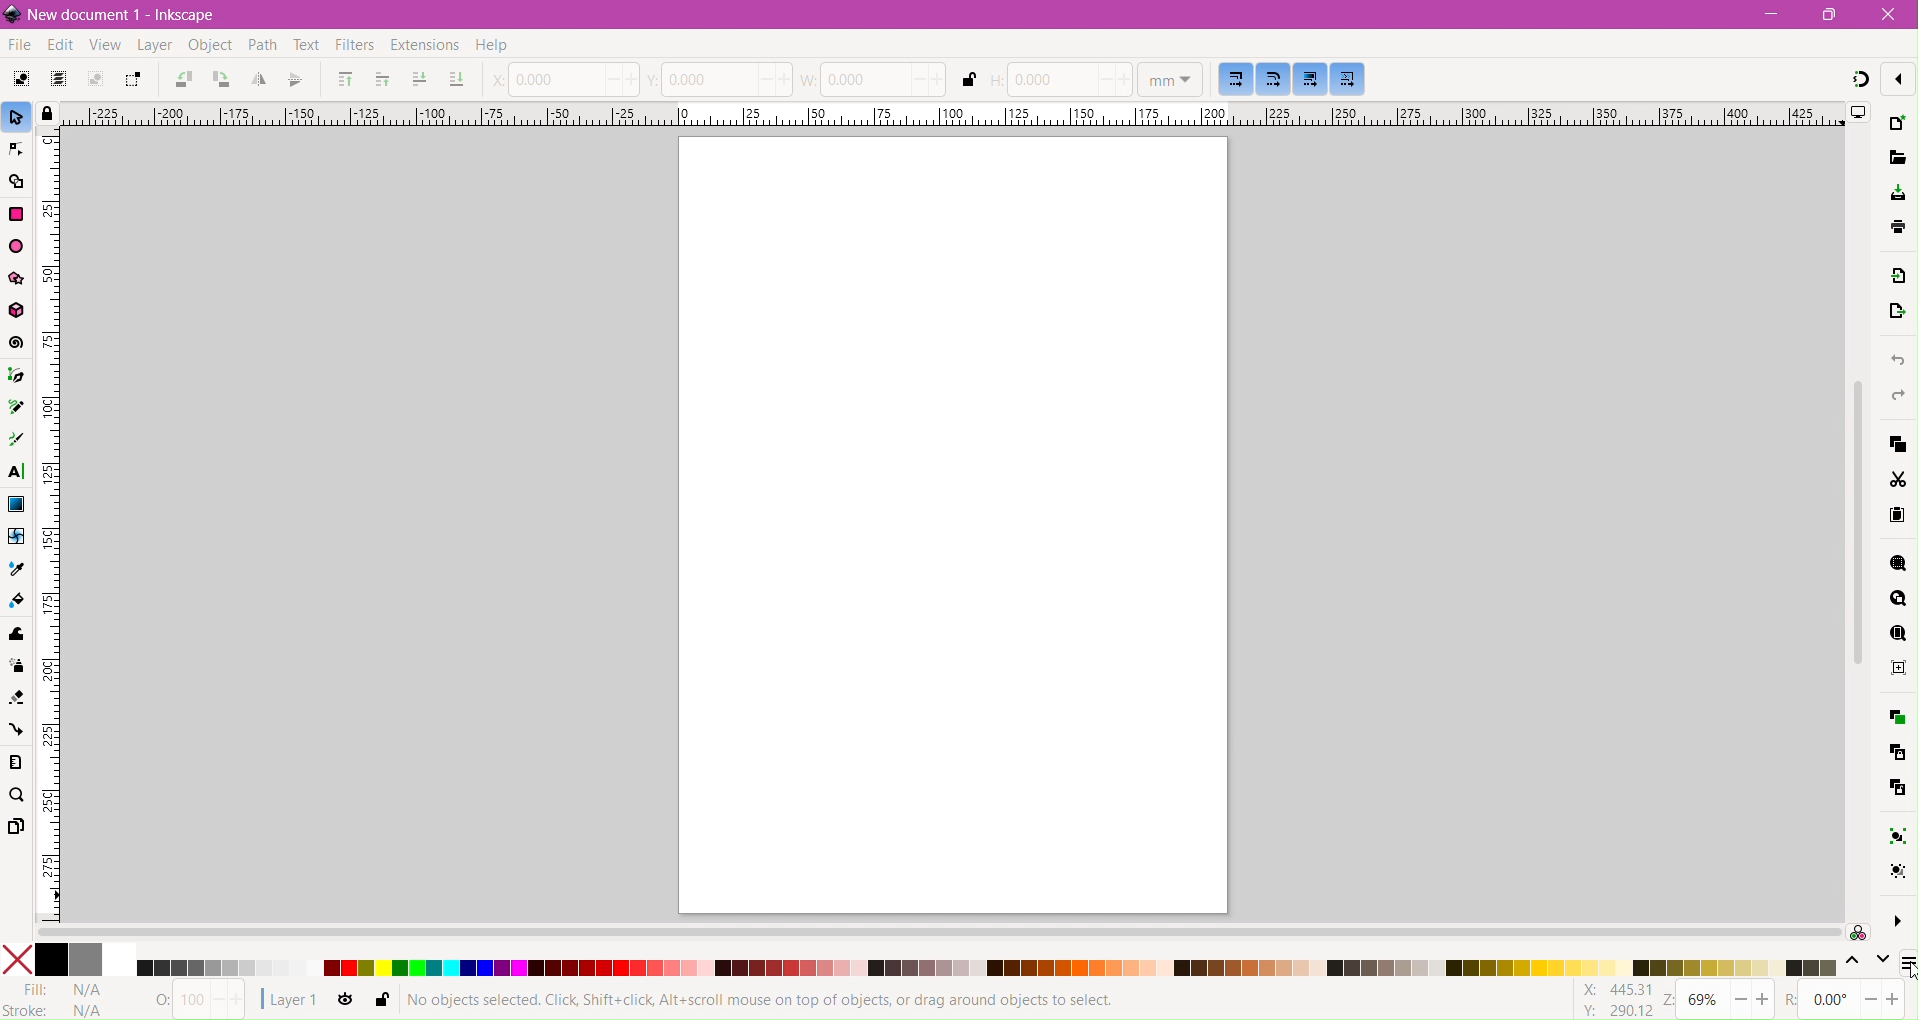 Image resolution: width=1918 pixels, height=1020 pixels. Describe the element at coordinates (17, 666) in the screenshot. I see `Spray Tool` at that location.